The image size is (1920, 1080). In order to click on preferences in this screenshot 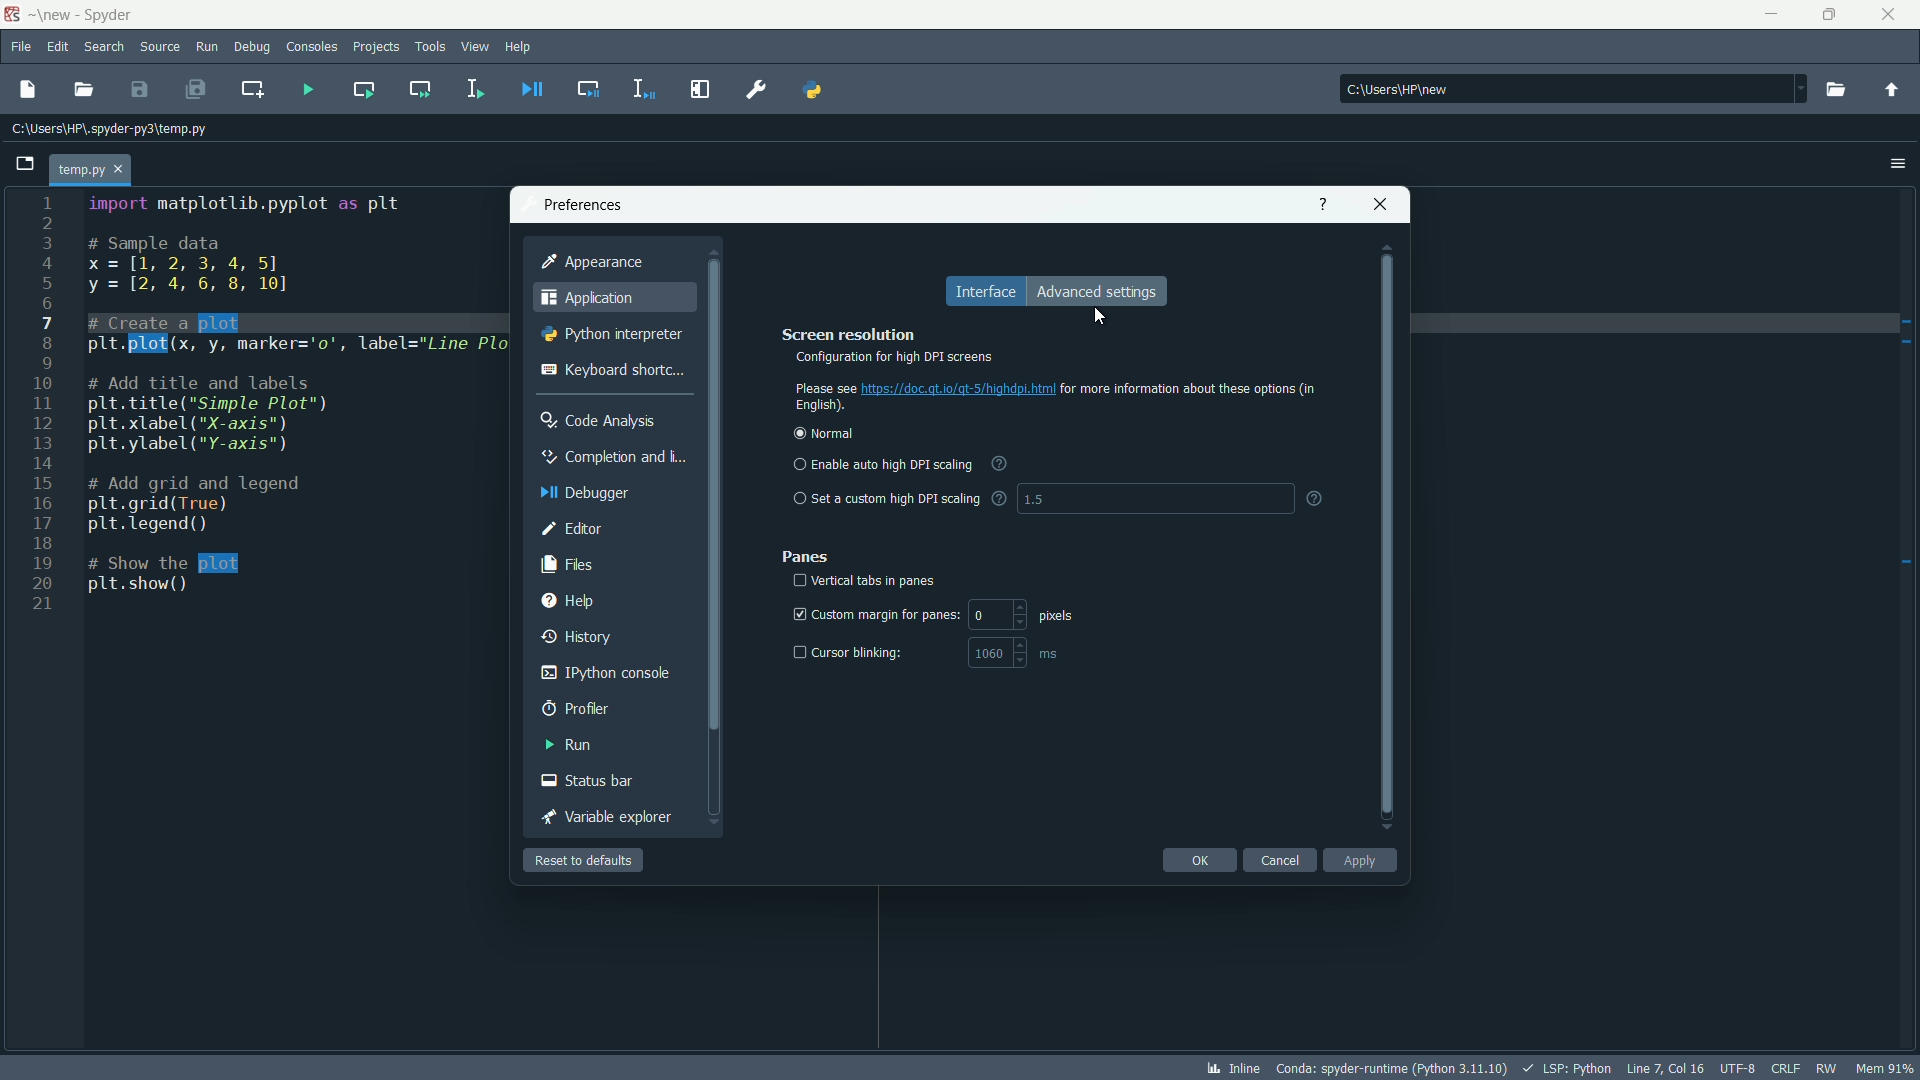, I will do `click(758, 89)`.